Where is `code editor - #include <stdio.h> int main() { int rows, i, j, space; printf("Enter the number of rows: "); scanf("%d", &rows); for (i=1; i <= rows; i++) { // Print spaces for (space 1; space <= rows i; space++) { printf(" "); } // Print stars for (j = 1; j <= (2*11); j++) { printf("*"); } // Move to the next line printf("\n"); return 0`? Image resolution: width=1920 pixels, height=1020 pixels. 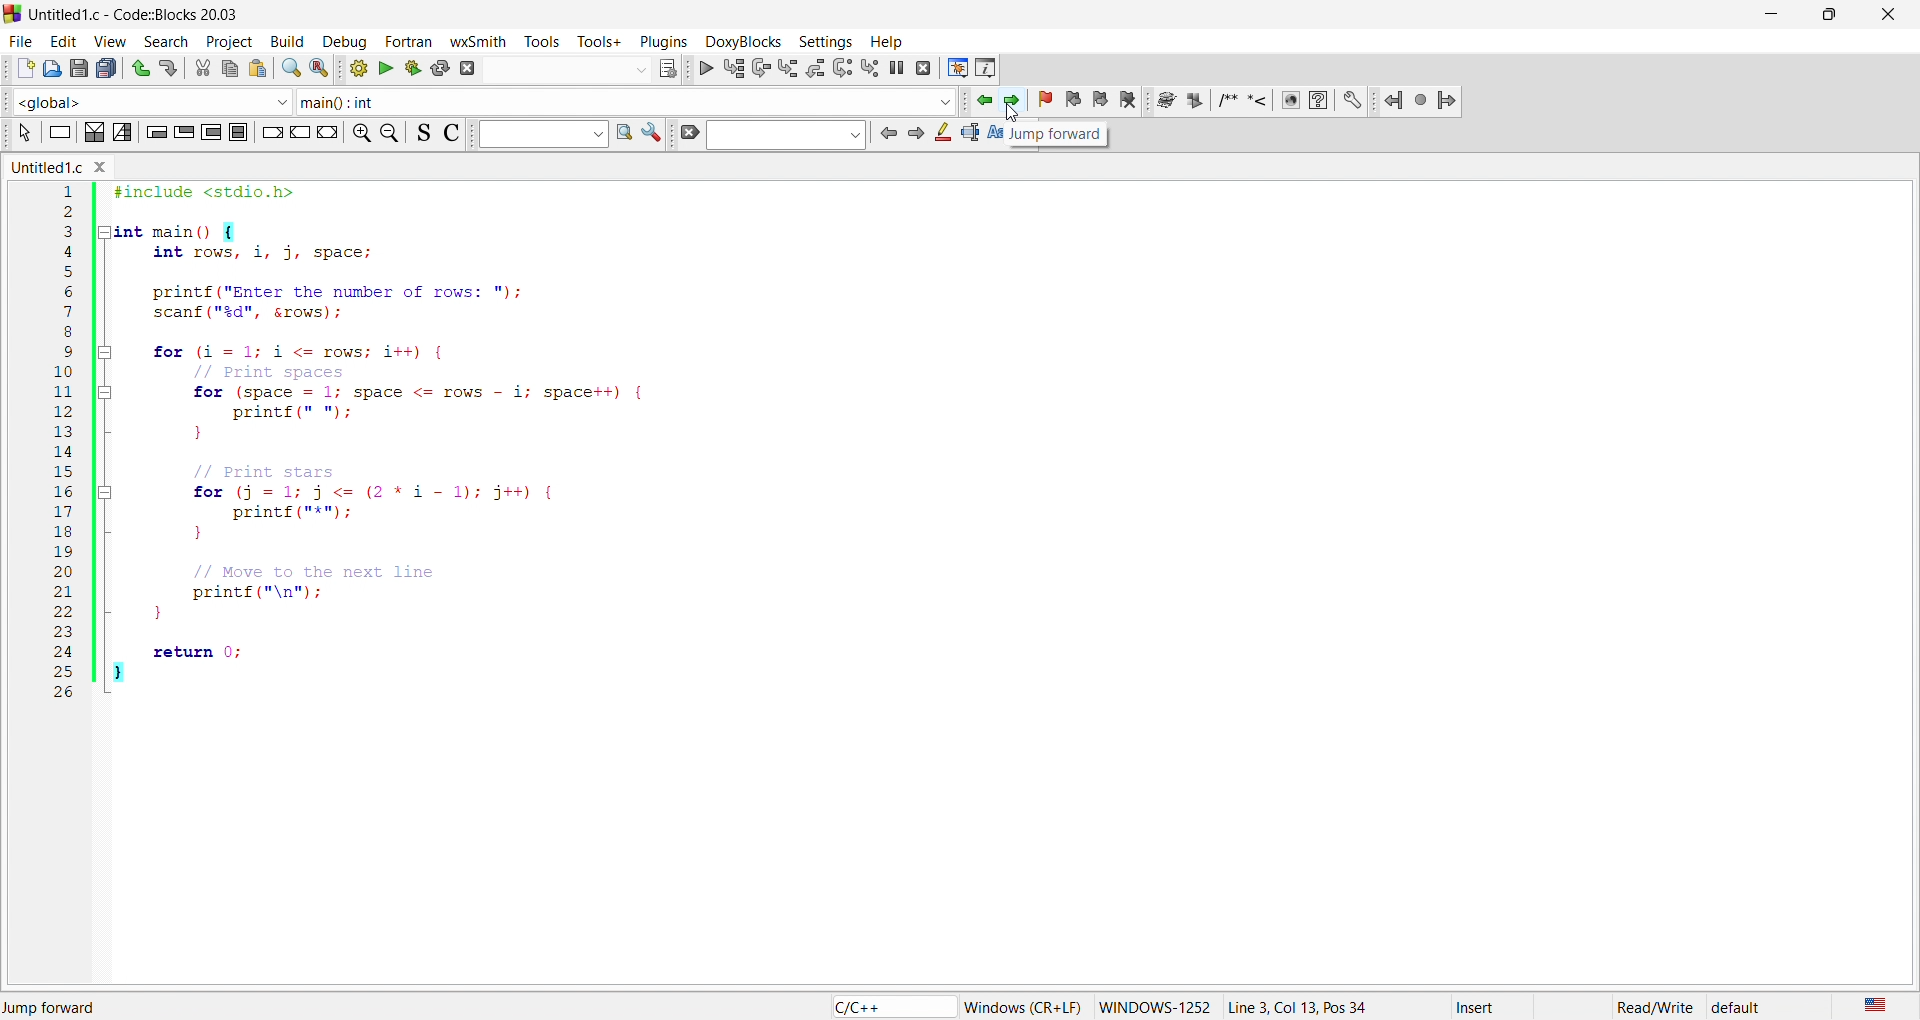
code editor - #include <stdio.h> int main() { int rows, i, j, space; printf("Enter the number of rows: "); scanf("%d", &rows); for (i=1; i <= rows; i++) { // Print spaces for (space 1; space <= rows i; space++) { printf(" "); } // Print stars for (j = 1; j <= (2*11); j++) { printf("*"); } // Move to the next line printf("\n"); return 0 is located at coordinates (968, 451).